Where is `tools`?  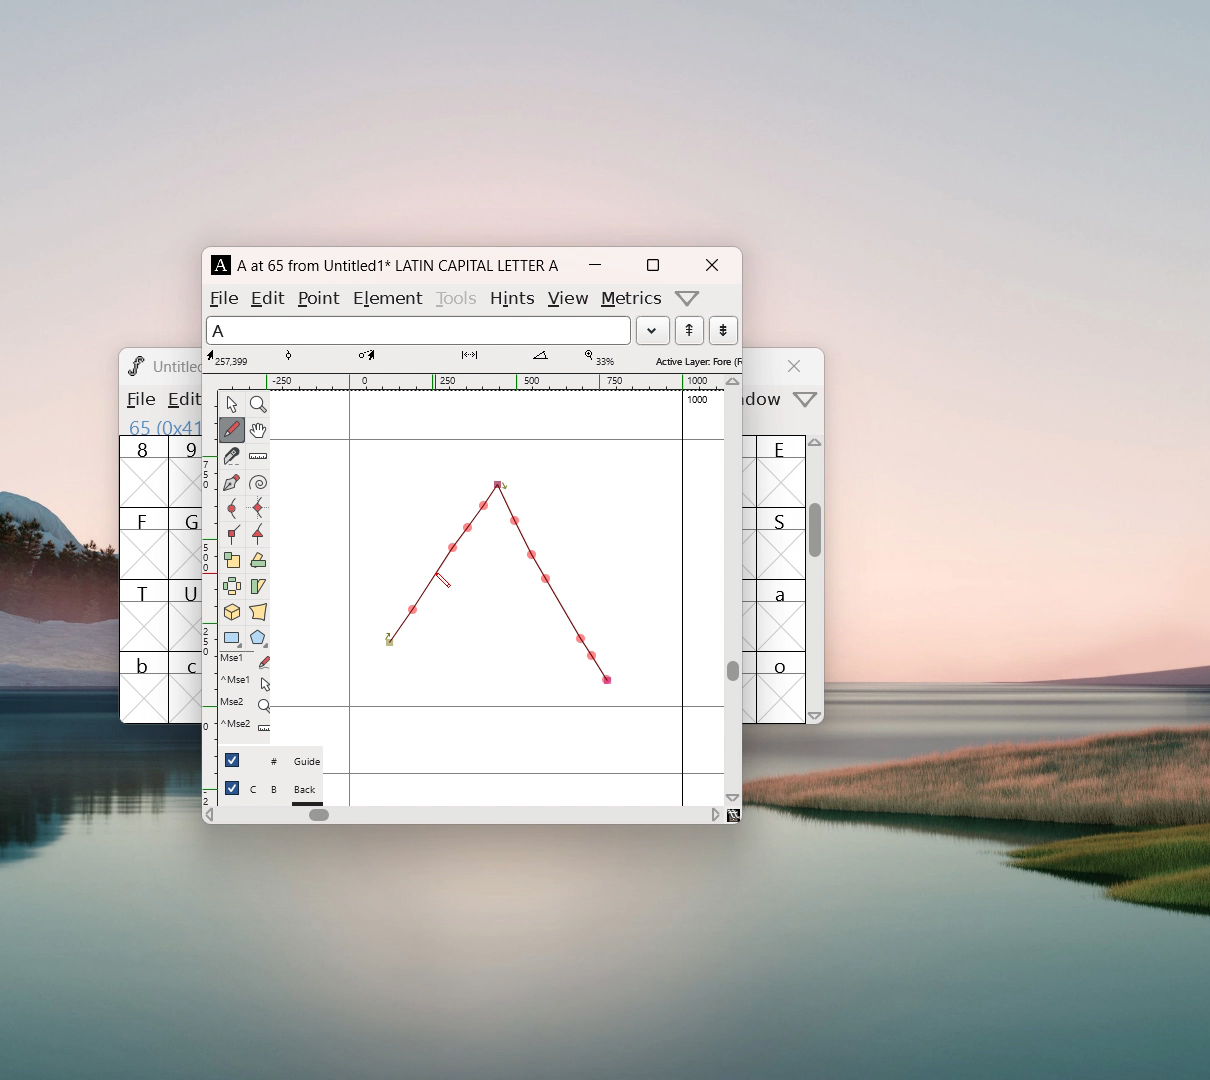 tools is located at coordinates (458, 296).